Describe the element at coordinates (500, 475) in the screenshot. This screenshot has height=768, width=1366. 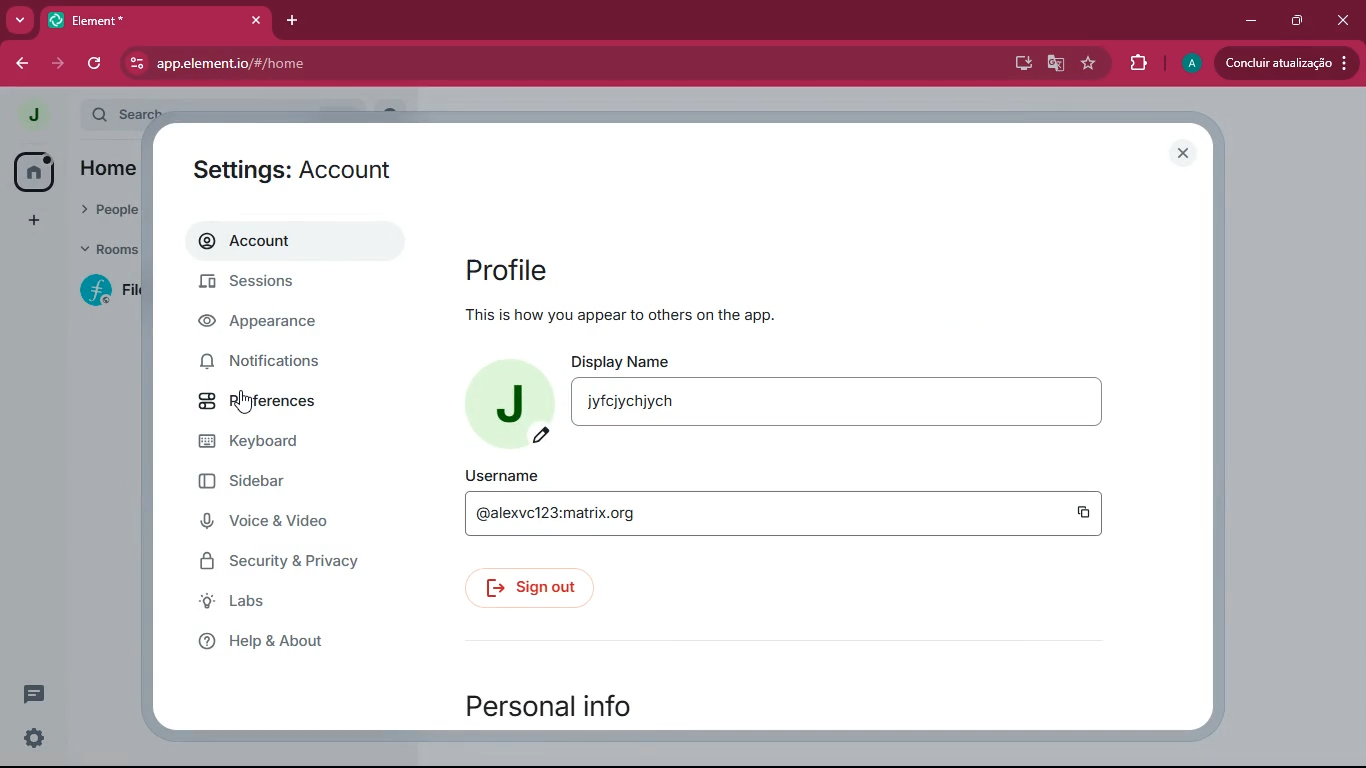
I see `username` at that location.